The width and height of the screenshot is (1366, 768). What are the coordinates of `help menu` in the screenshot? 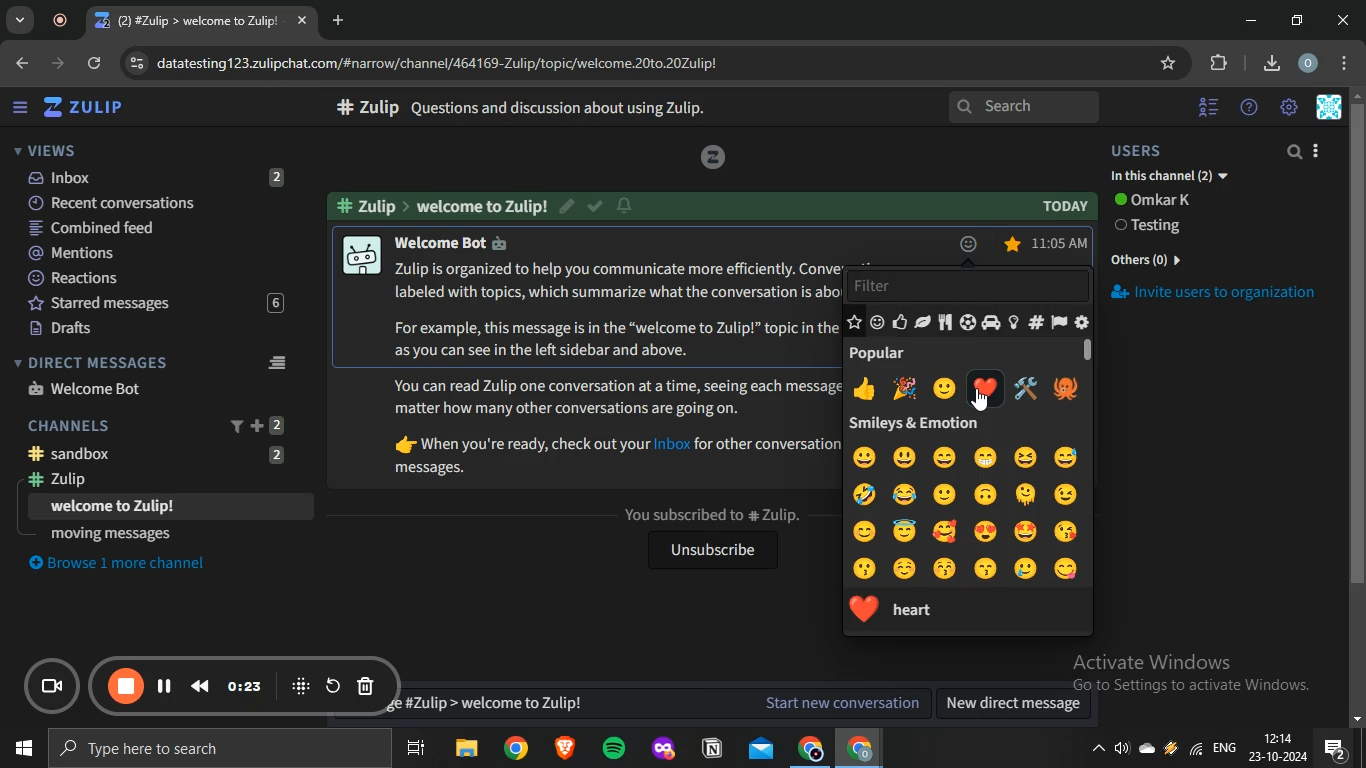 It's located at (1249, 108).